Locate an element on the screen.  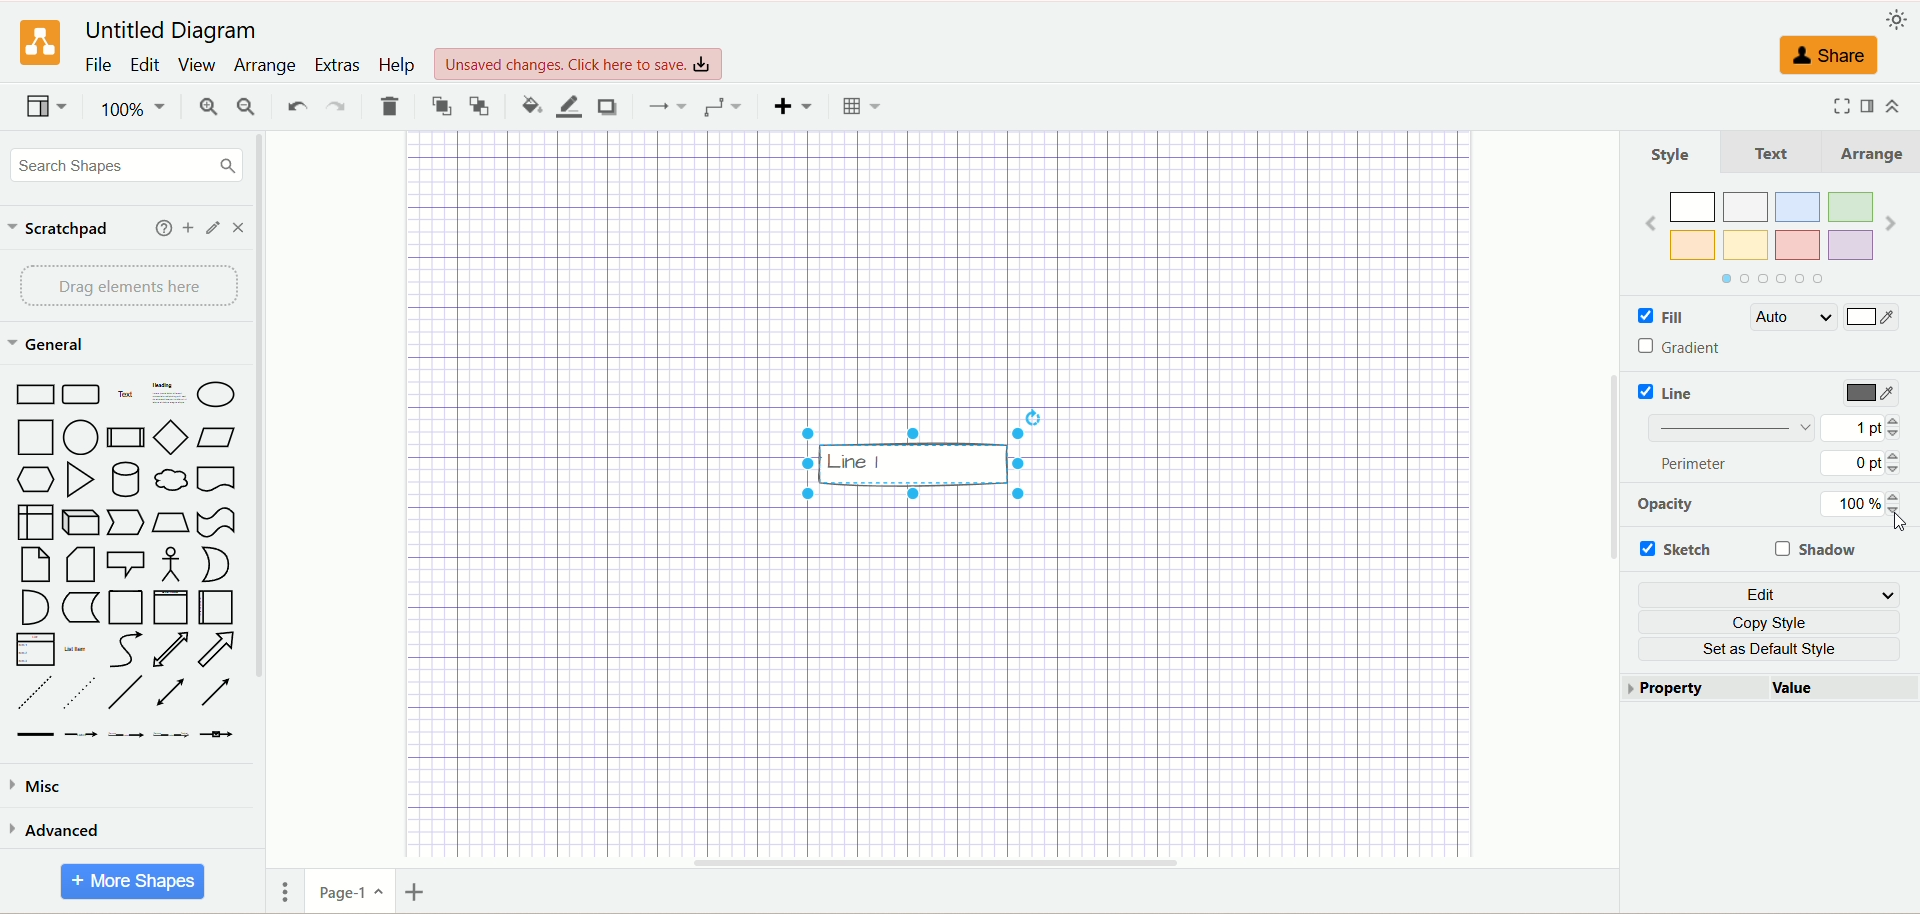
Text is located at coordinates (1769, 151).